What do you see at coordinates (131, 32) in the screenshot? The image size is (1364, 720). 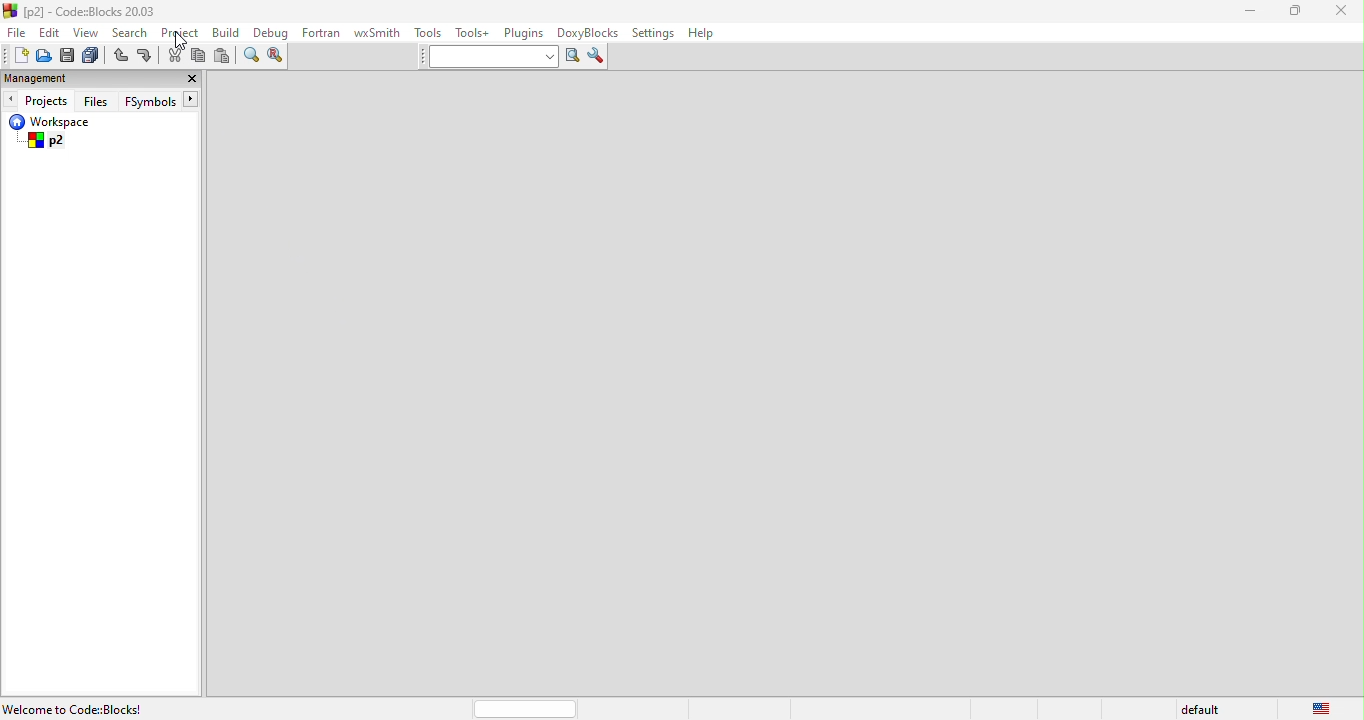 I see `search` at bounding box center [131, 32].